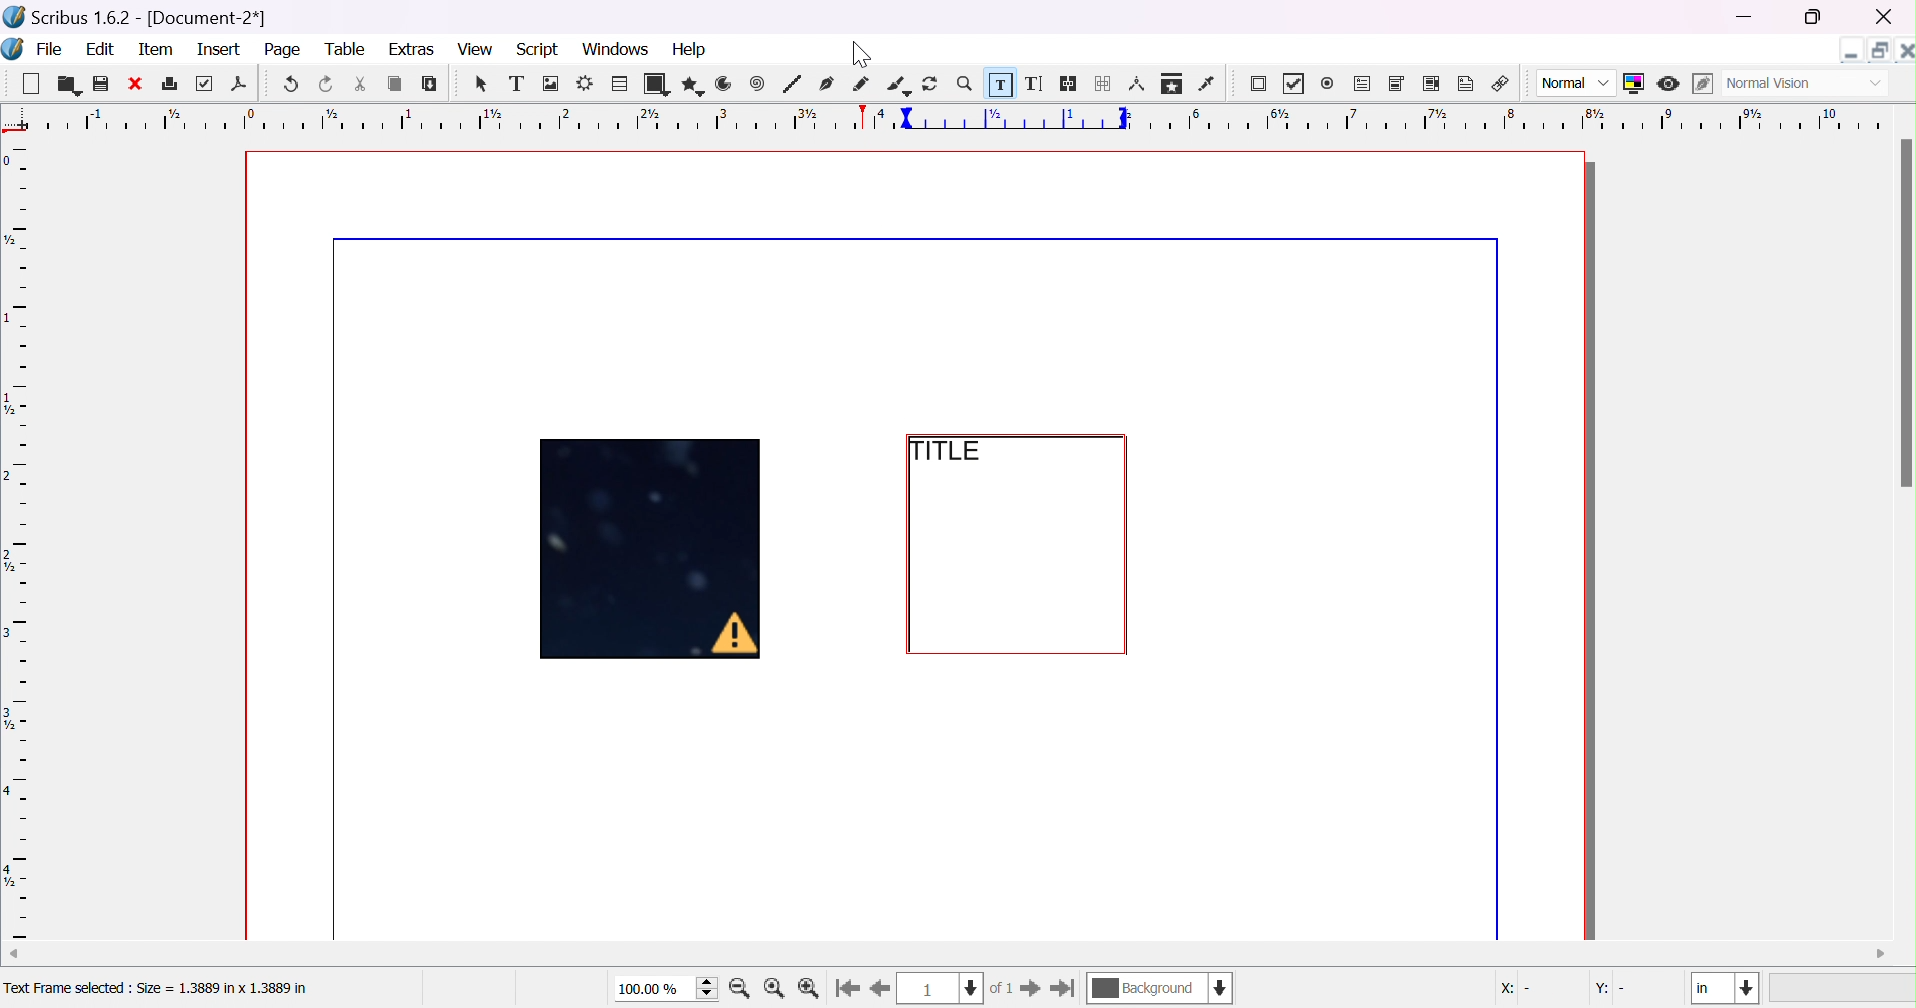 The width and height of the screenshot is (1916, 1008). Describe the element at coordinates (1671, 84) in the screenshot. I see `preview mode` at that location.